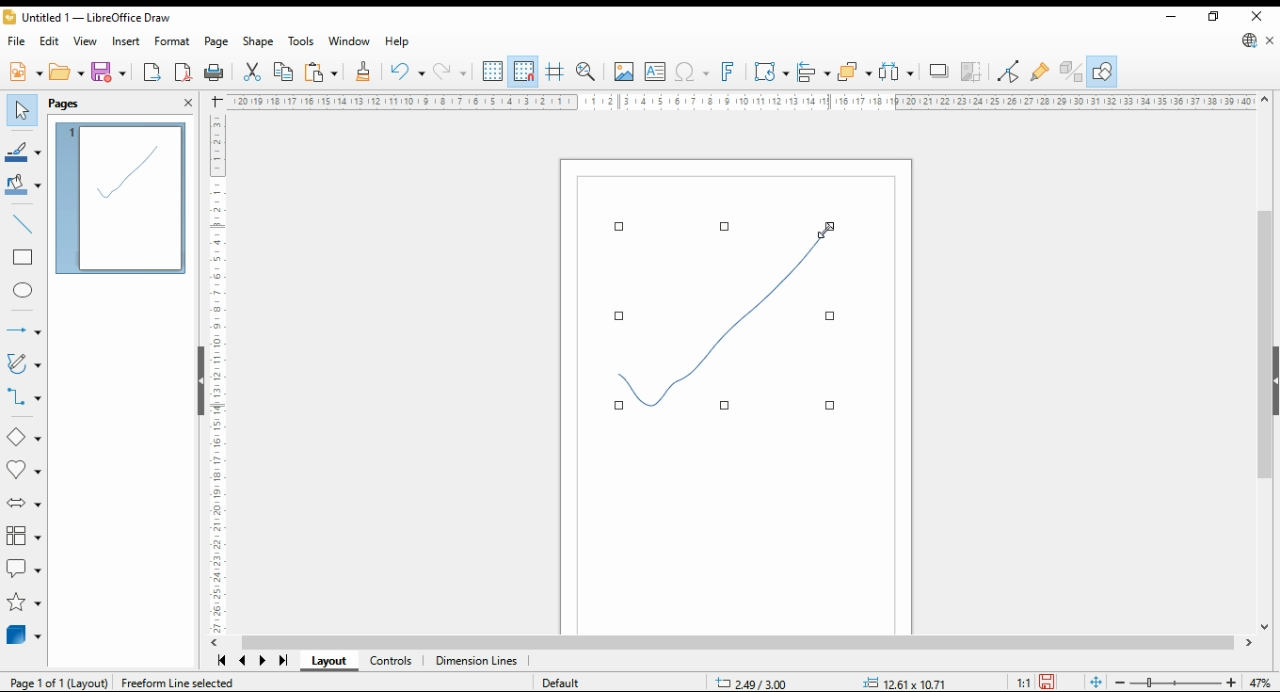 The height and width of the screenshot is (692, 1280). I want to click on insert fontwork text, so click(727, 72).